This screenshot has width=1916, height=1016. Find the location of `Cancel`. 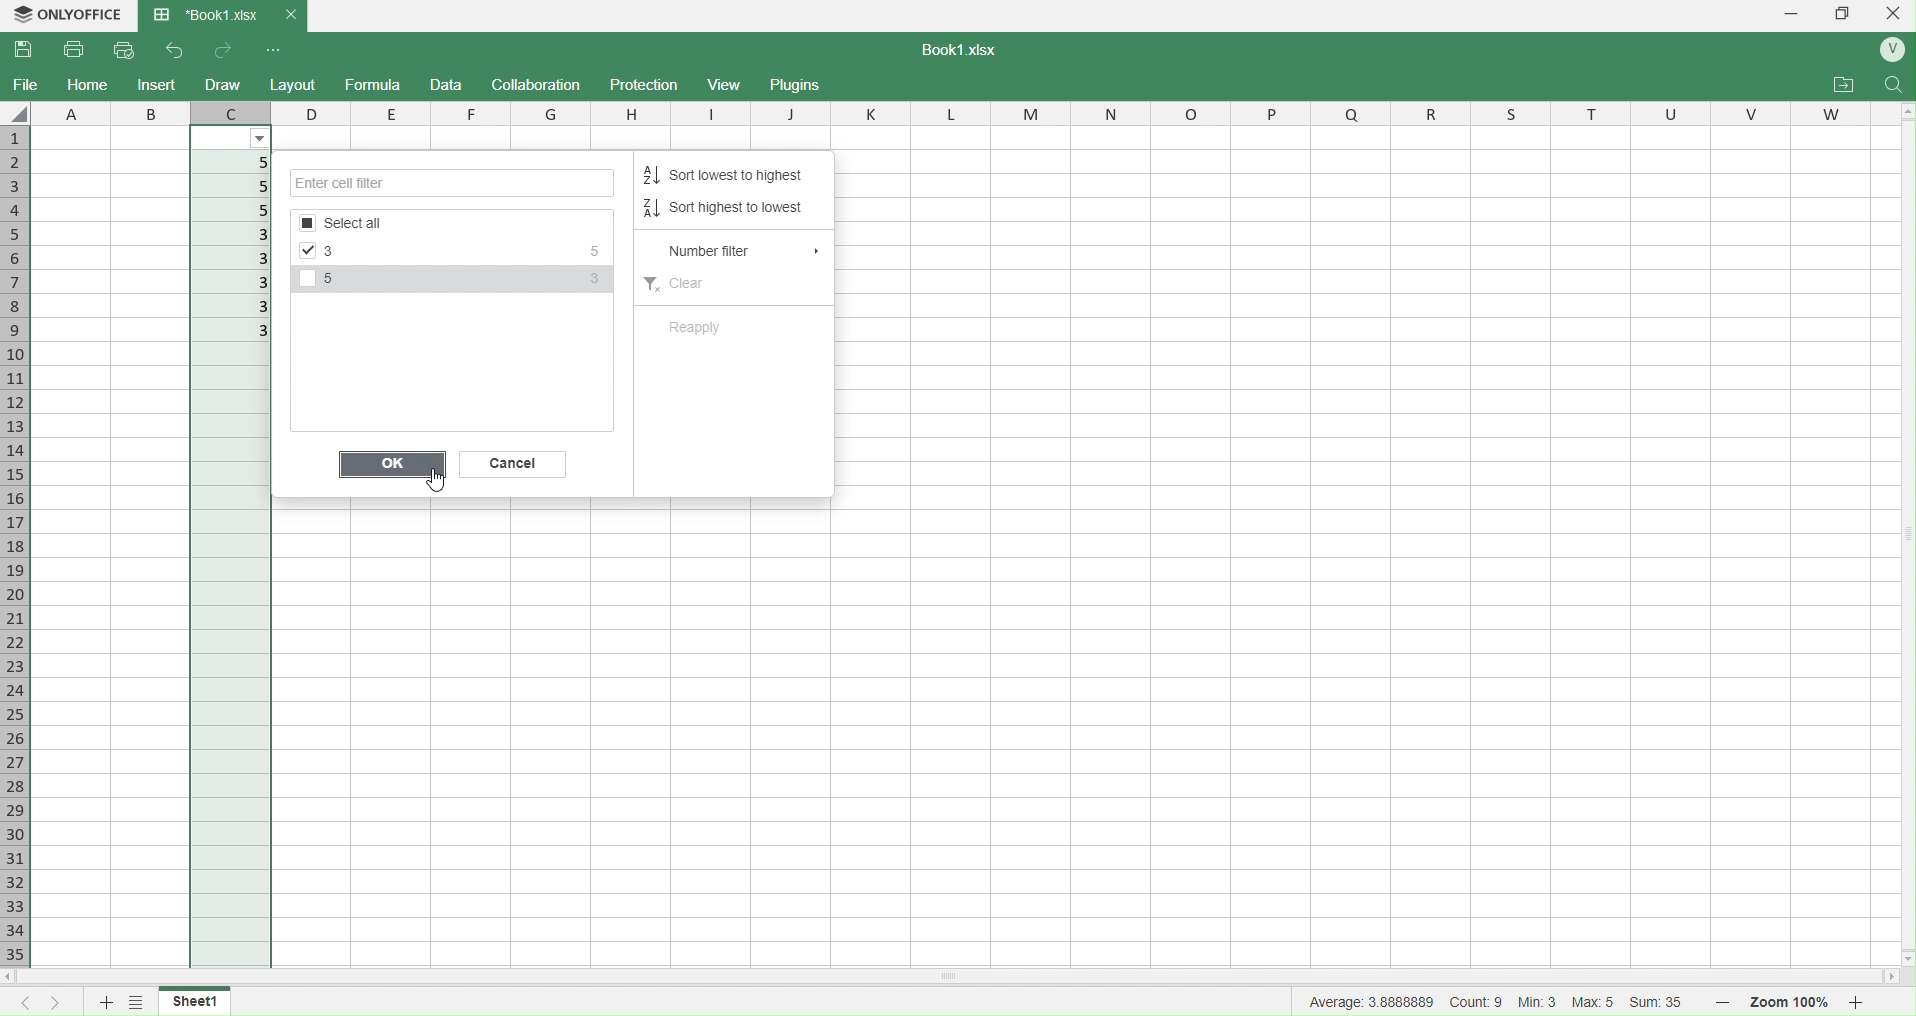

Cancel is located at coordinates (515, 467).